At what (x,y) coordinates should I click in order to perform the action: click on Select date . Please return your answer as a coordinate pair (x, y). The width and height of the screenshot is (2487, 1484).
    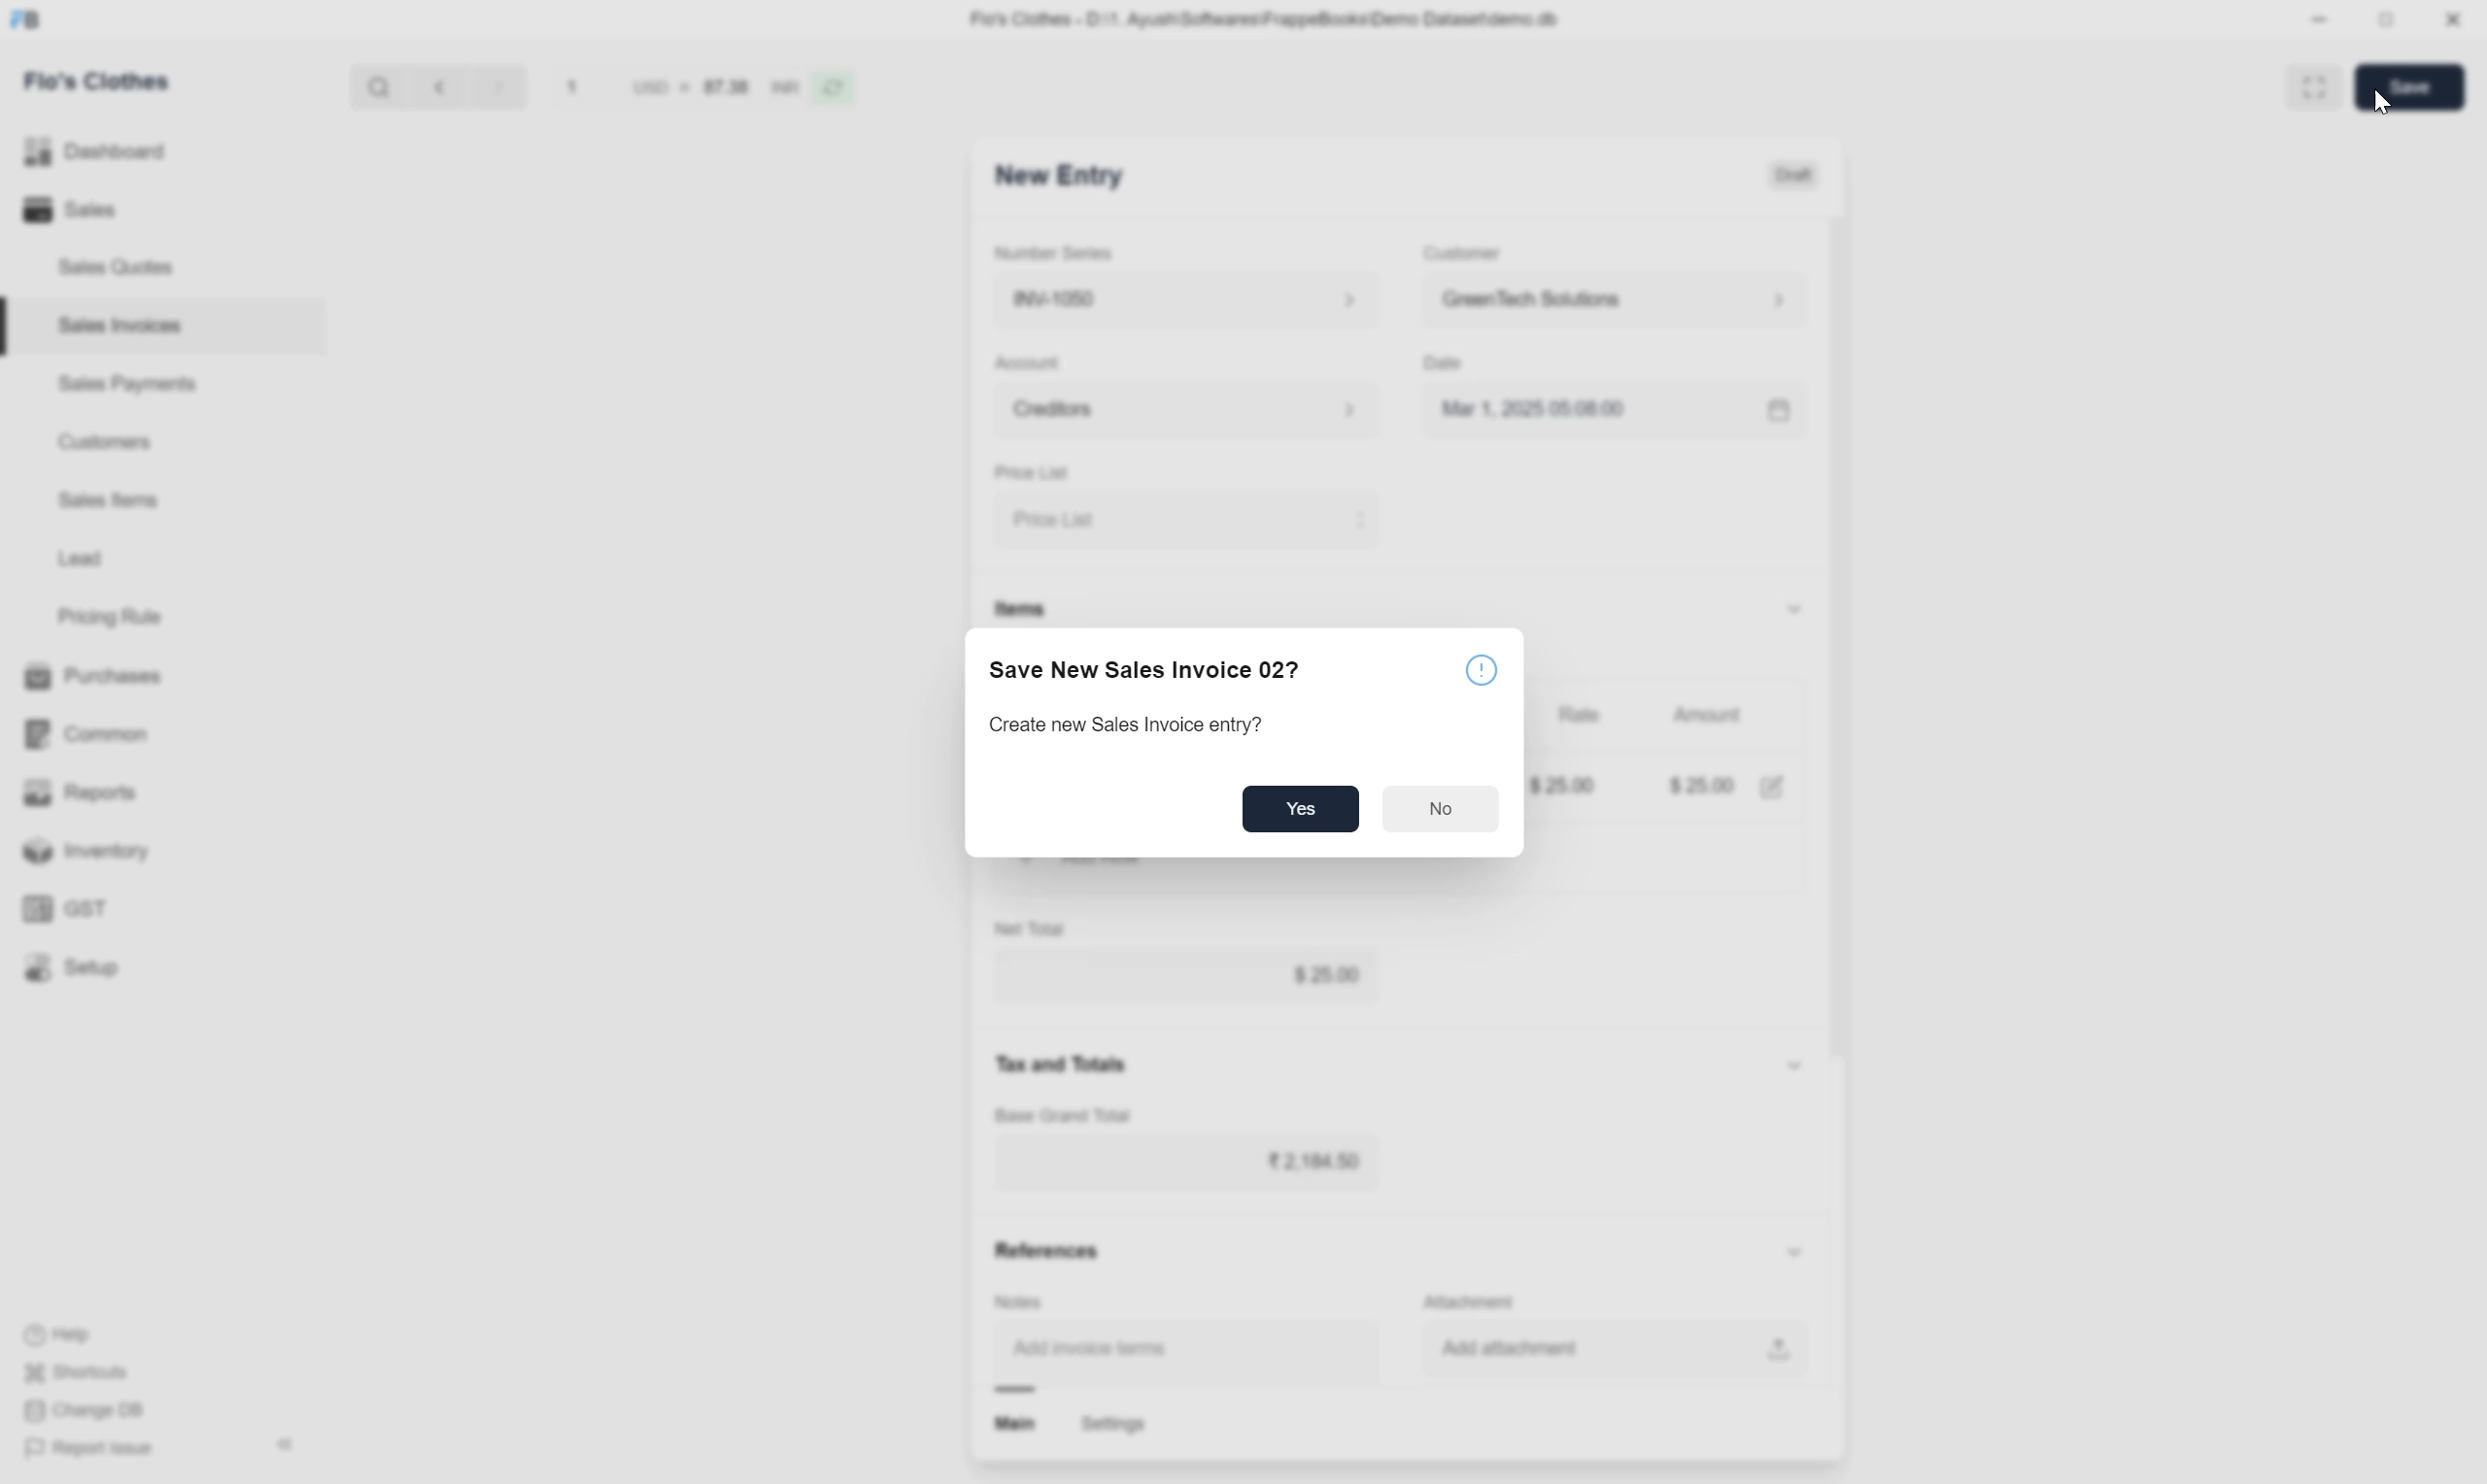
    Looking at the image, I should click on (1614, 417).